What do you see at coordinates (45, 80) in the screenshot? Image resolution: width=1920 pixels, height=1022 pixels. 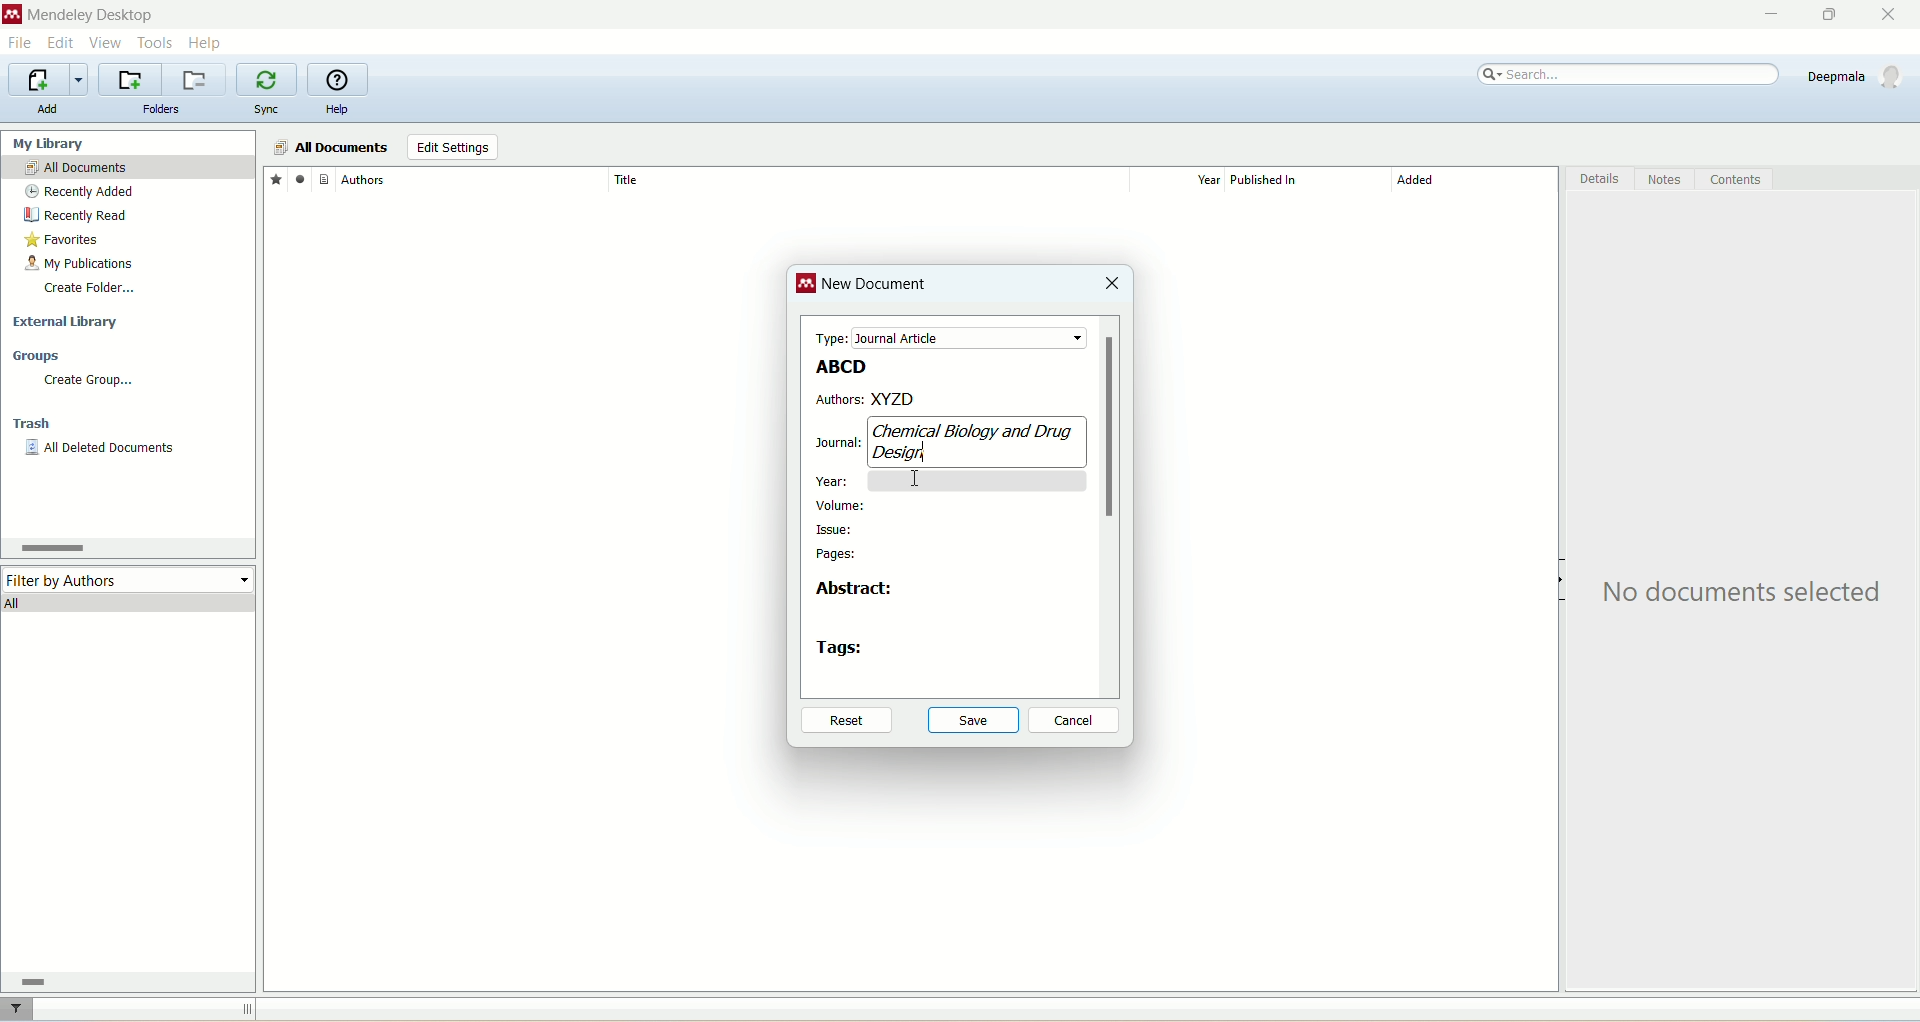 I see `import` at bounding box center [45, 80].